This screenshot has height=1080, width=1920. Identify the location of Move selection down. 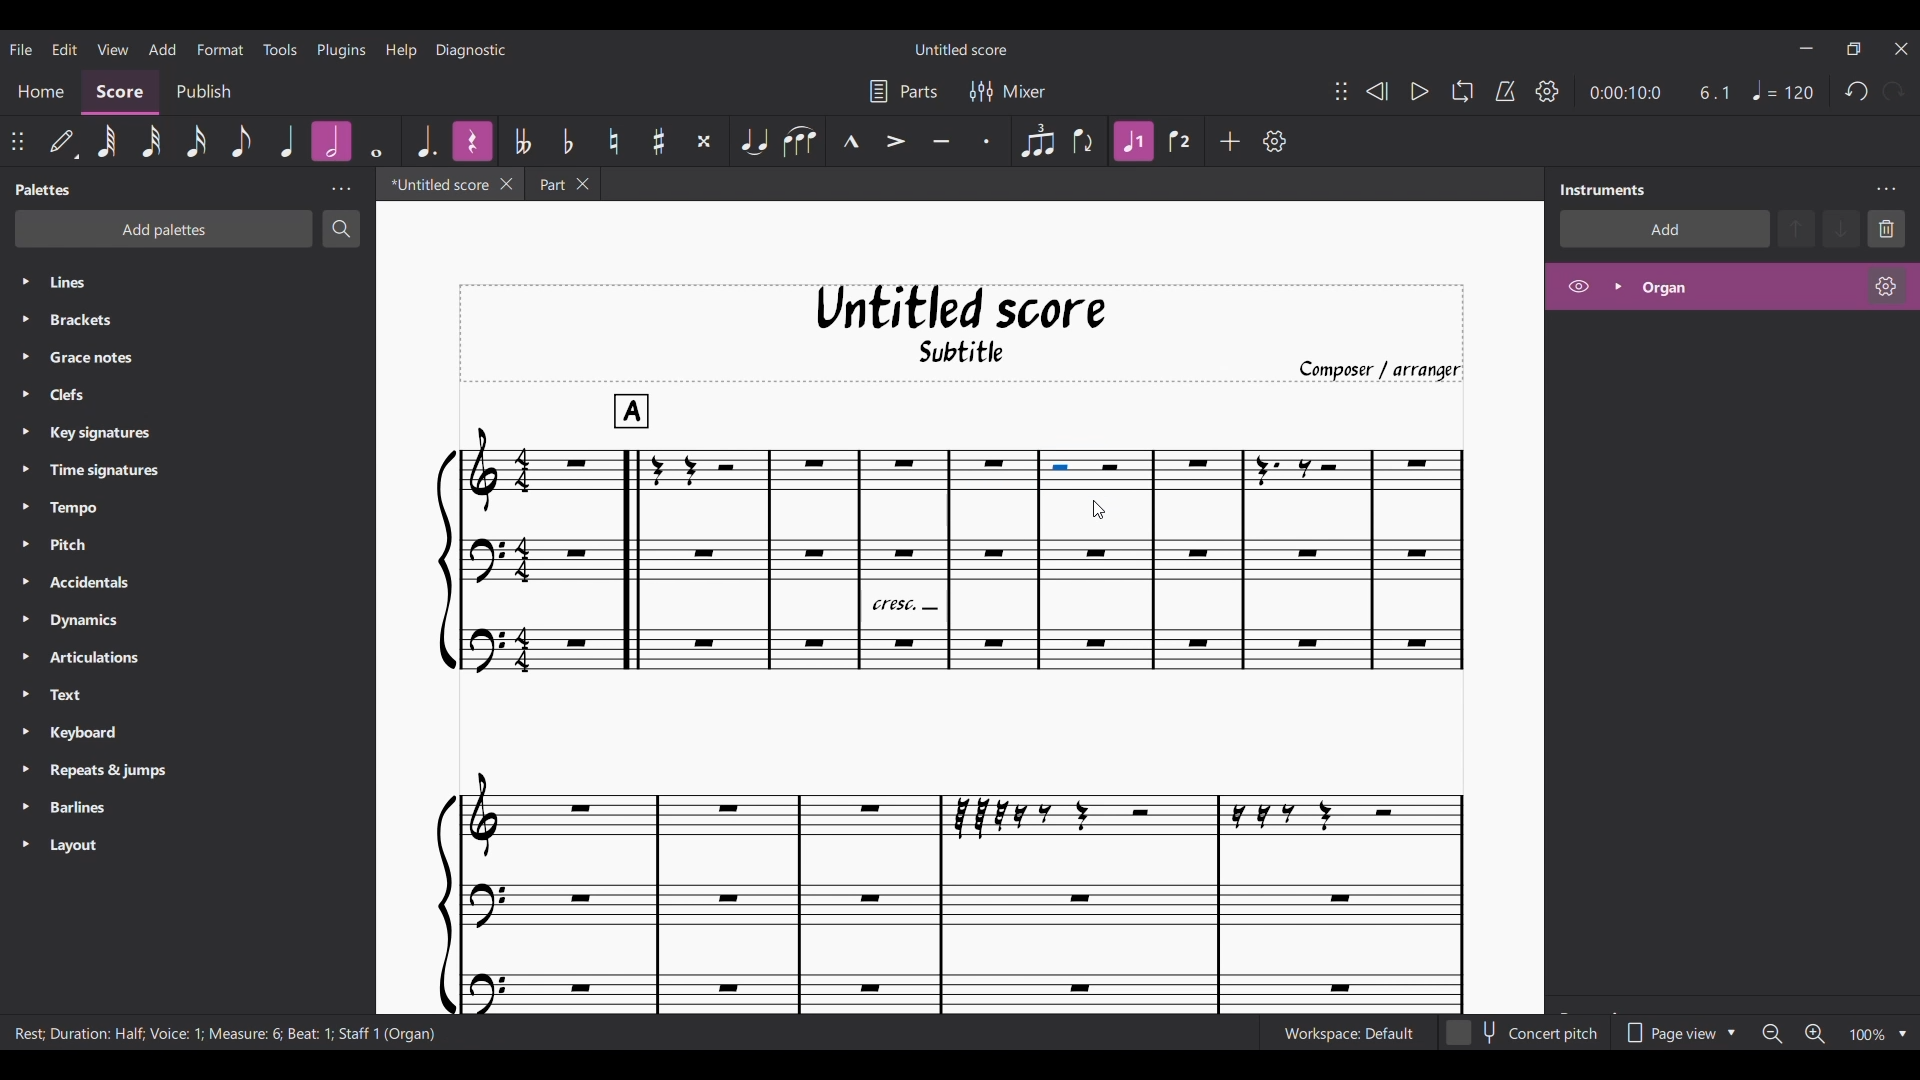
(1841, 229).